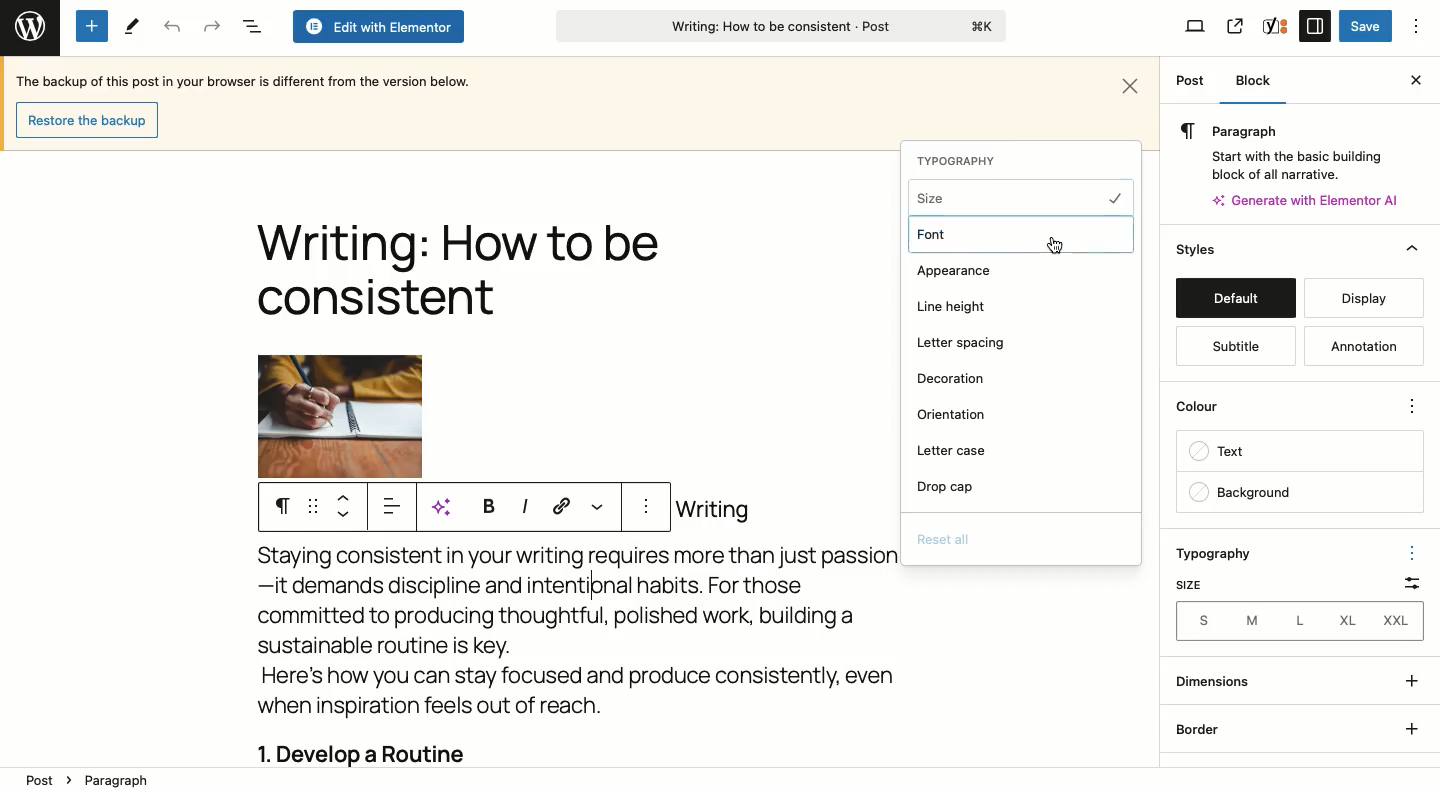 Image resolution: width=1440 pixels, height=792 pixels. Describe the element at coordinates (1132, 83) in the screenshot. I see `Close` at that location.